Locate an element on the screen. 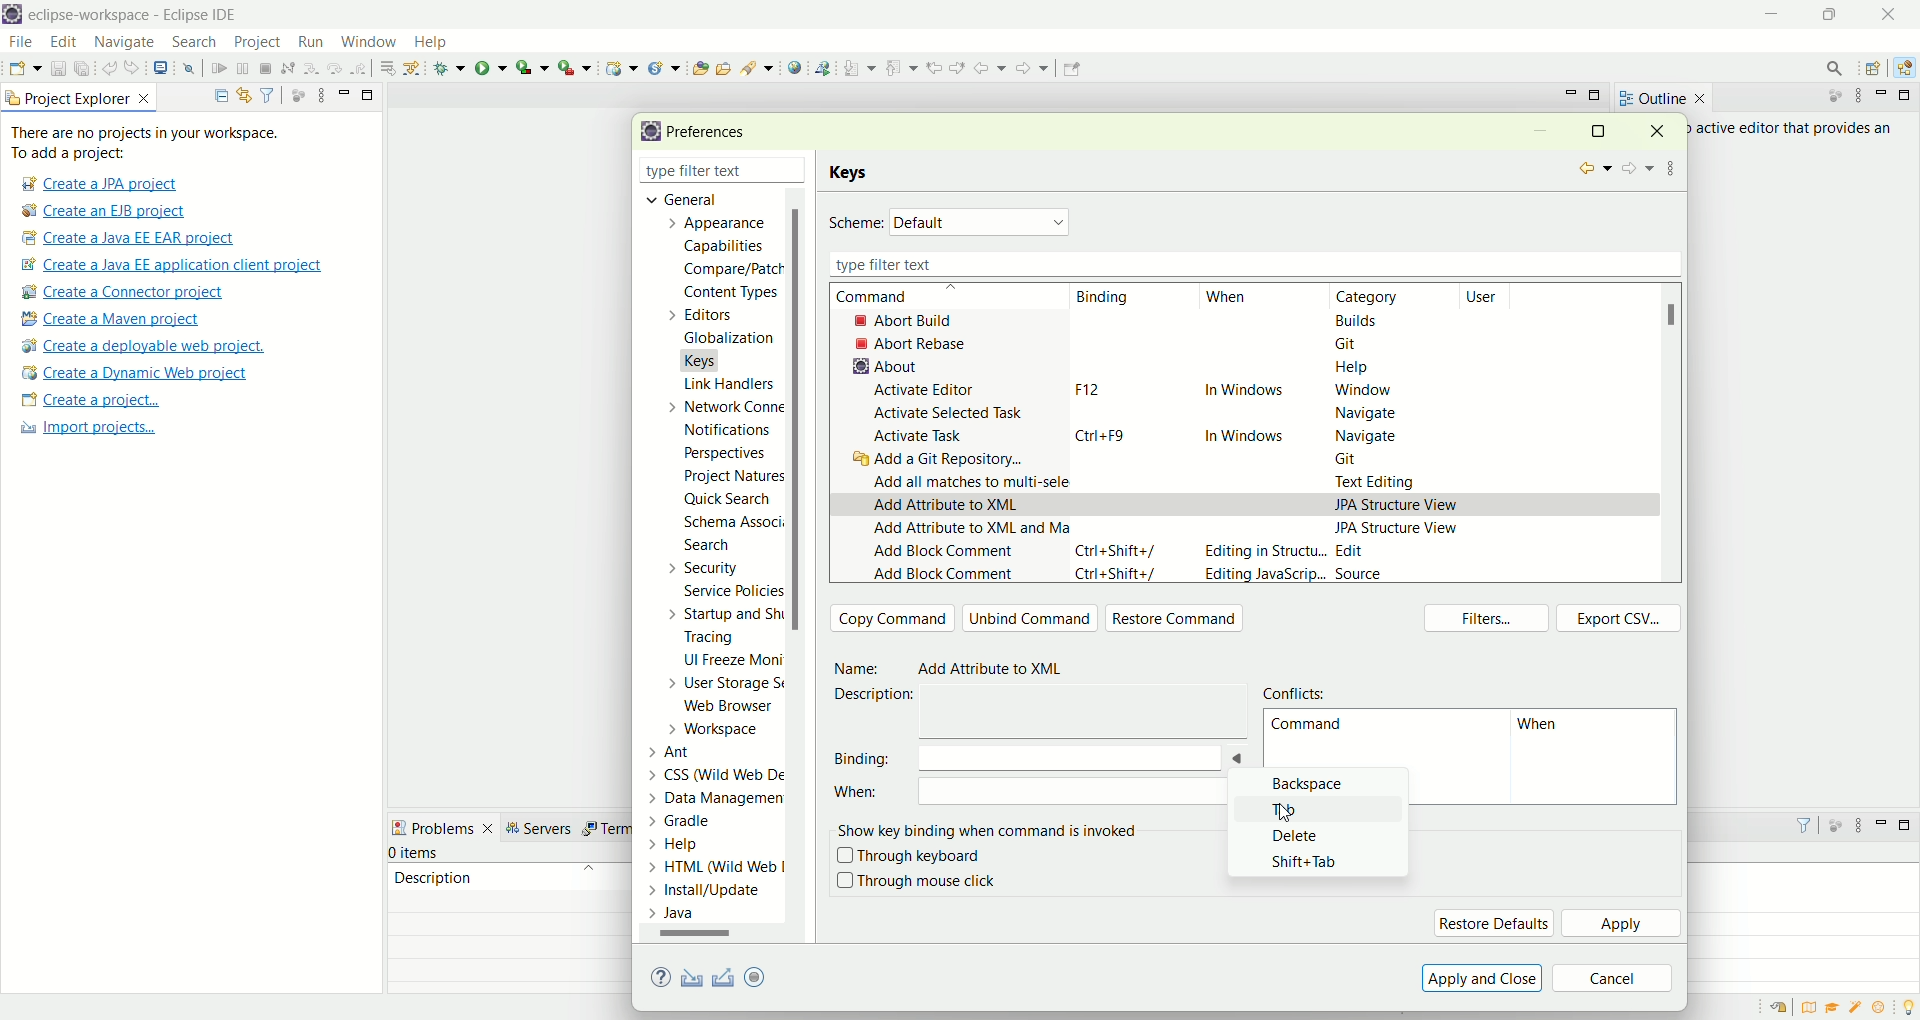 This screenshot has height=1020, width=1920. activate task is located at coordinates (920, 437).